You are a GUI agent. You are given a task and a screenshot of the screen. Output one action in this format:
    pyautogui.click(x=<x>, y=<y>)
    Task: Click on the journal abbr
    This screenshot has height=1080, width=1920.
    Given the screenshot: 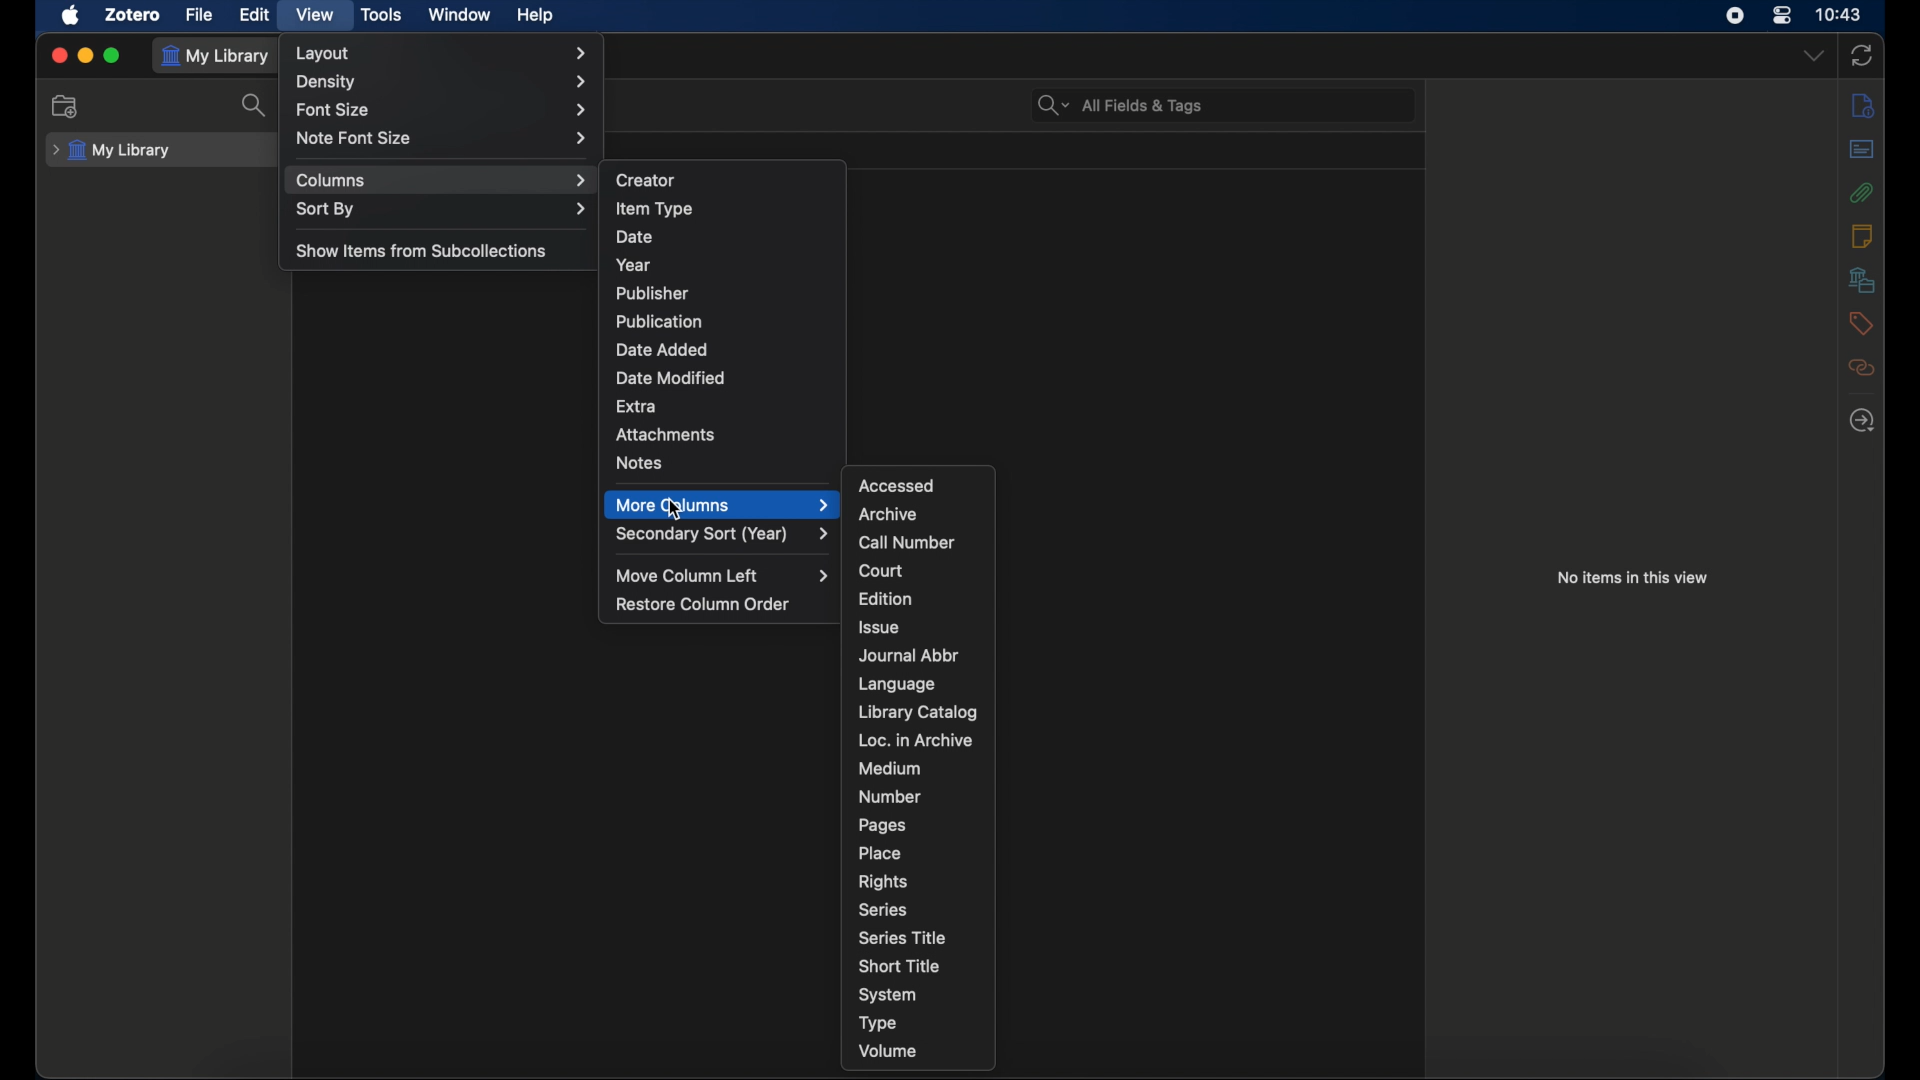 What is the action you would take?
    pyautogui.click(x=912, y=656)
    